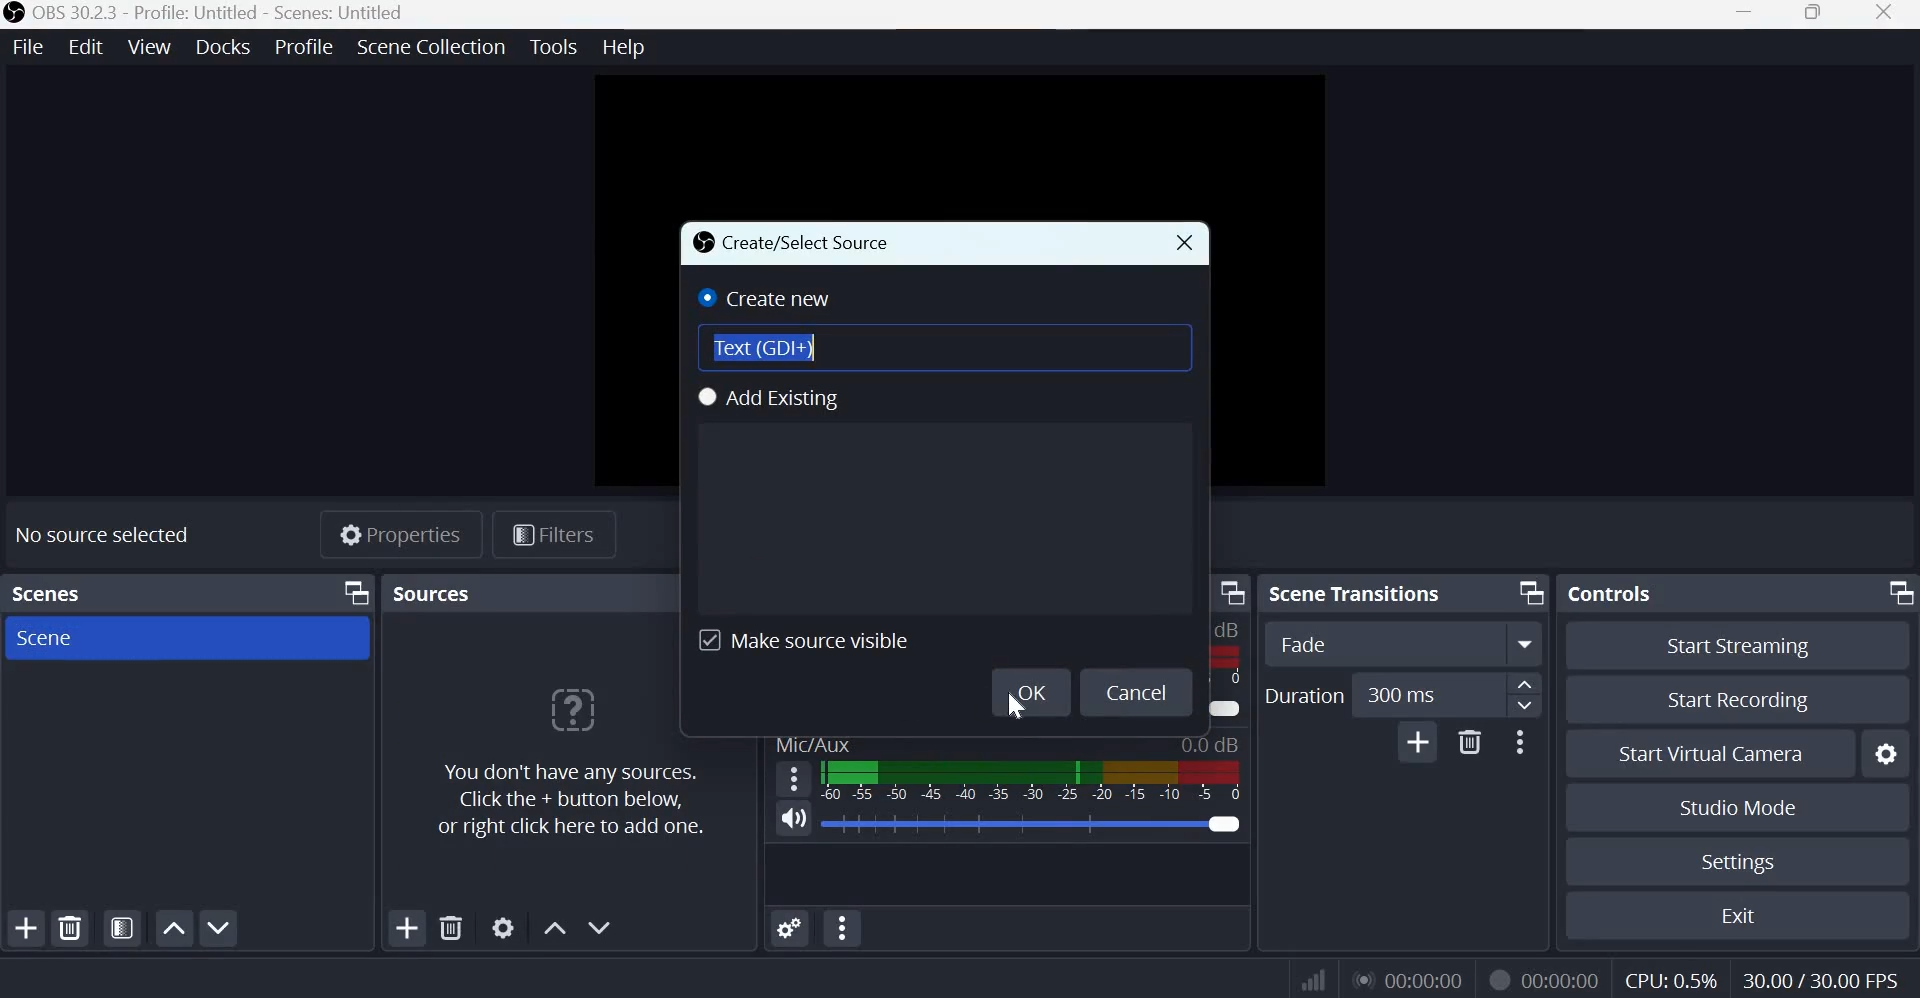 The width and height of the screenshot is (1920, 998). Describe the element at coordinates (1420, 694) in the screenshot. I see `300 ms` at that location.